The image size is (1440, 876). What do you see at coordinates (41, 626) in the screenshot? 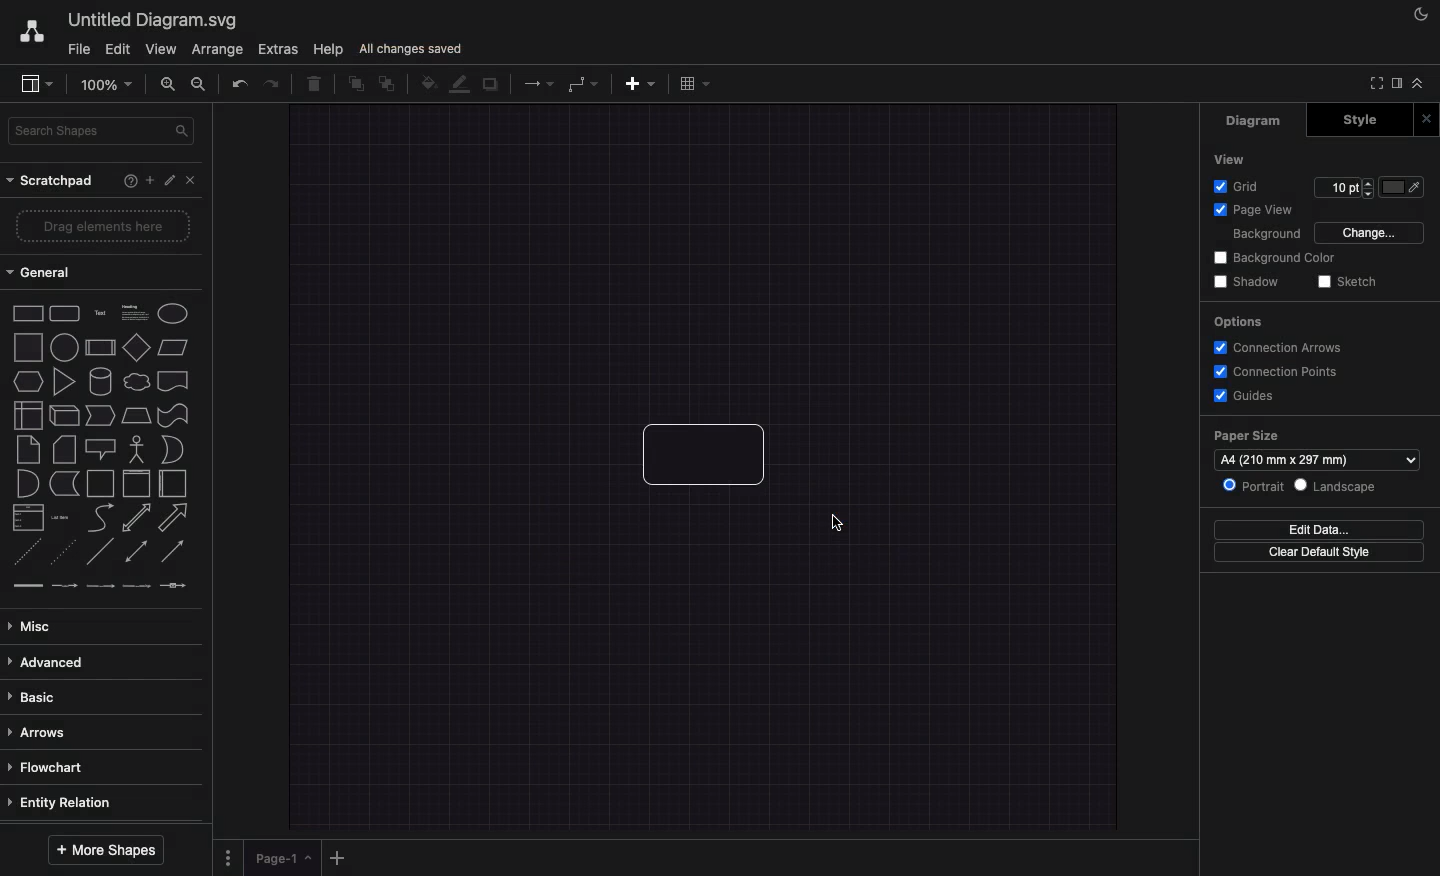
I see `Misc` at bounding box center [41, 626].